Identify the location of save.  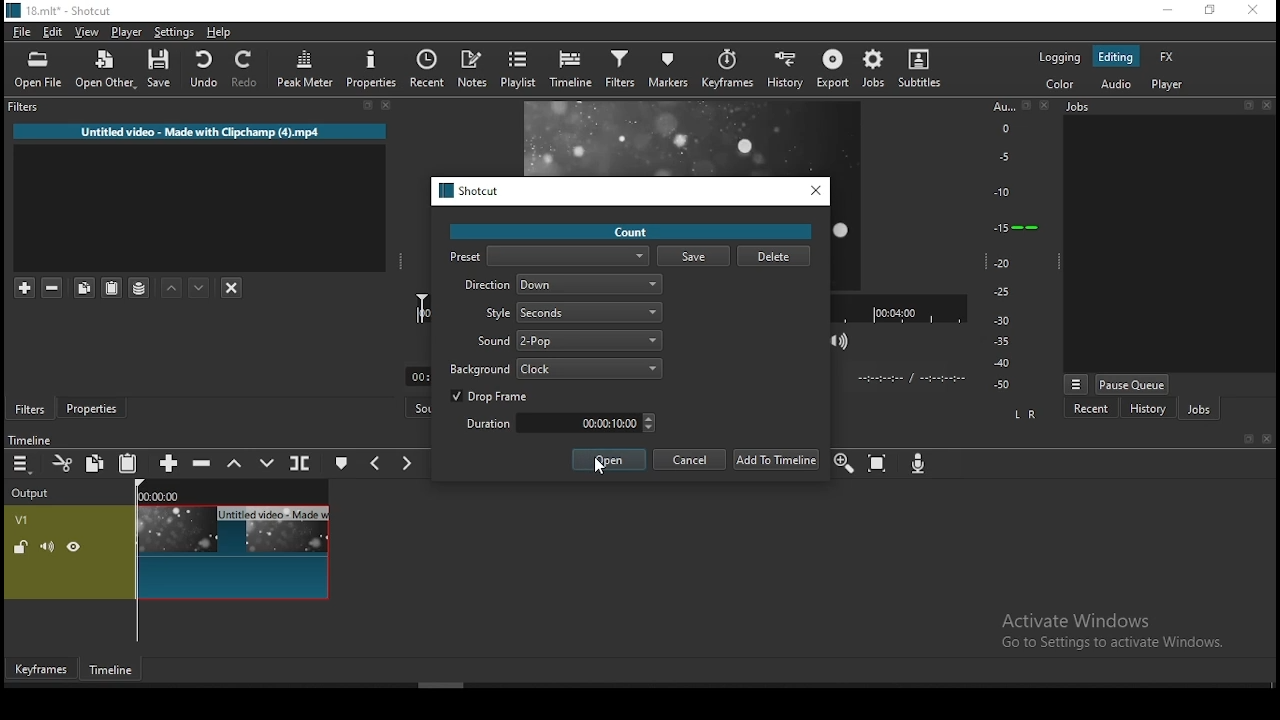
(159, 70).